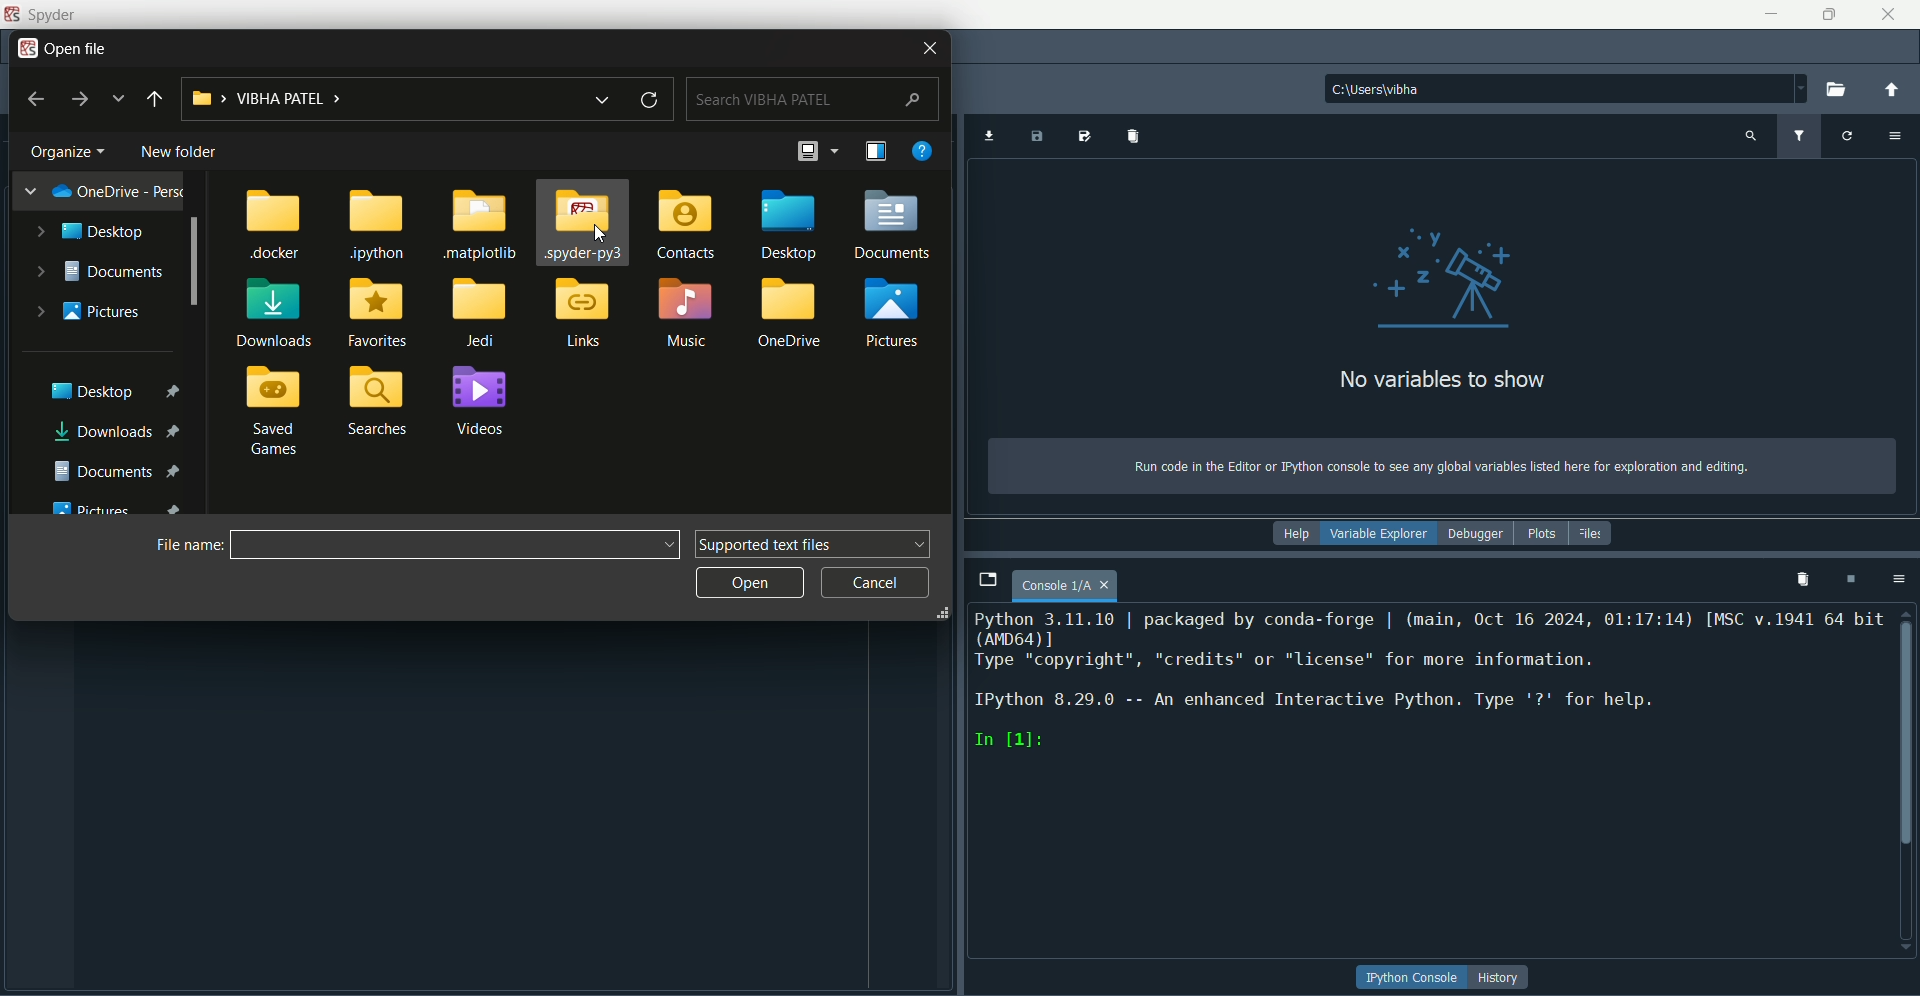  I want to click on folder, so click(381, 226).